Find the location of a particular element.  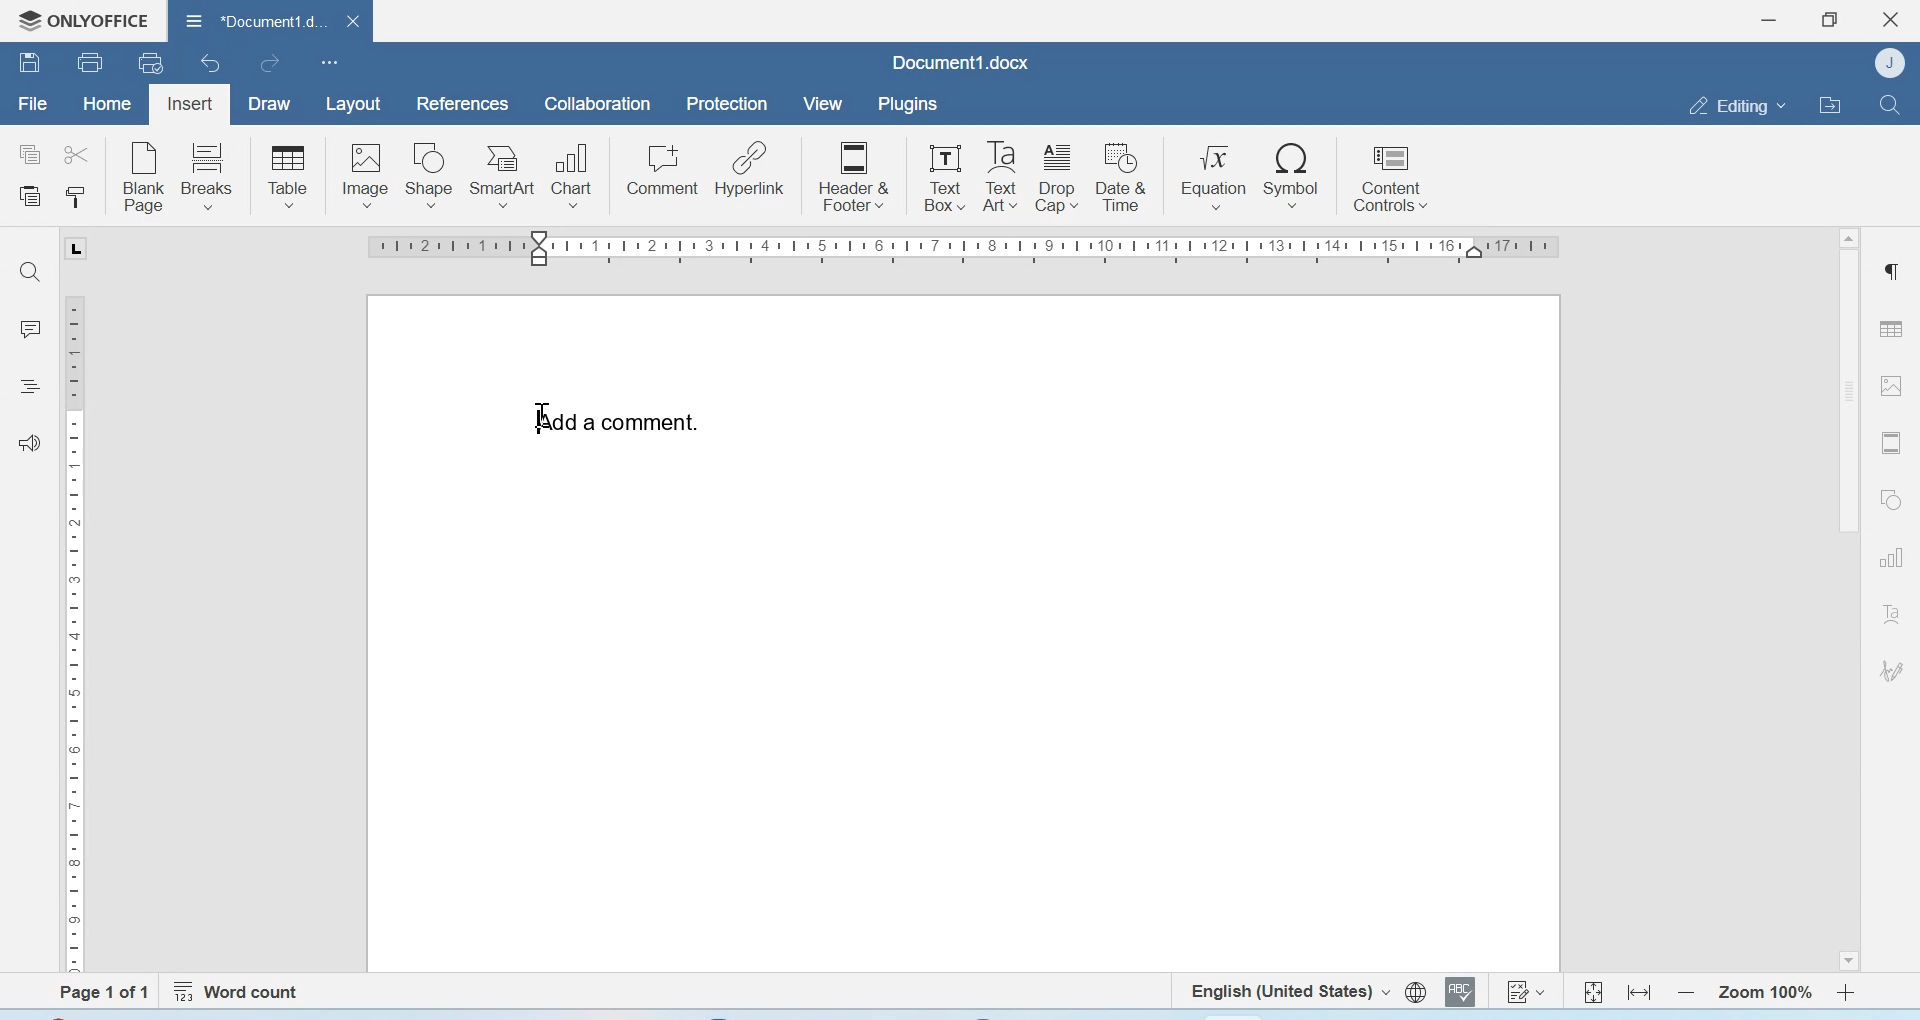

Zoom in is located at coordinates (1847, 992).